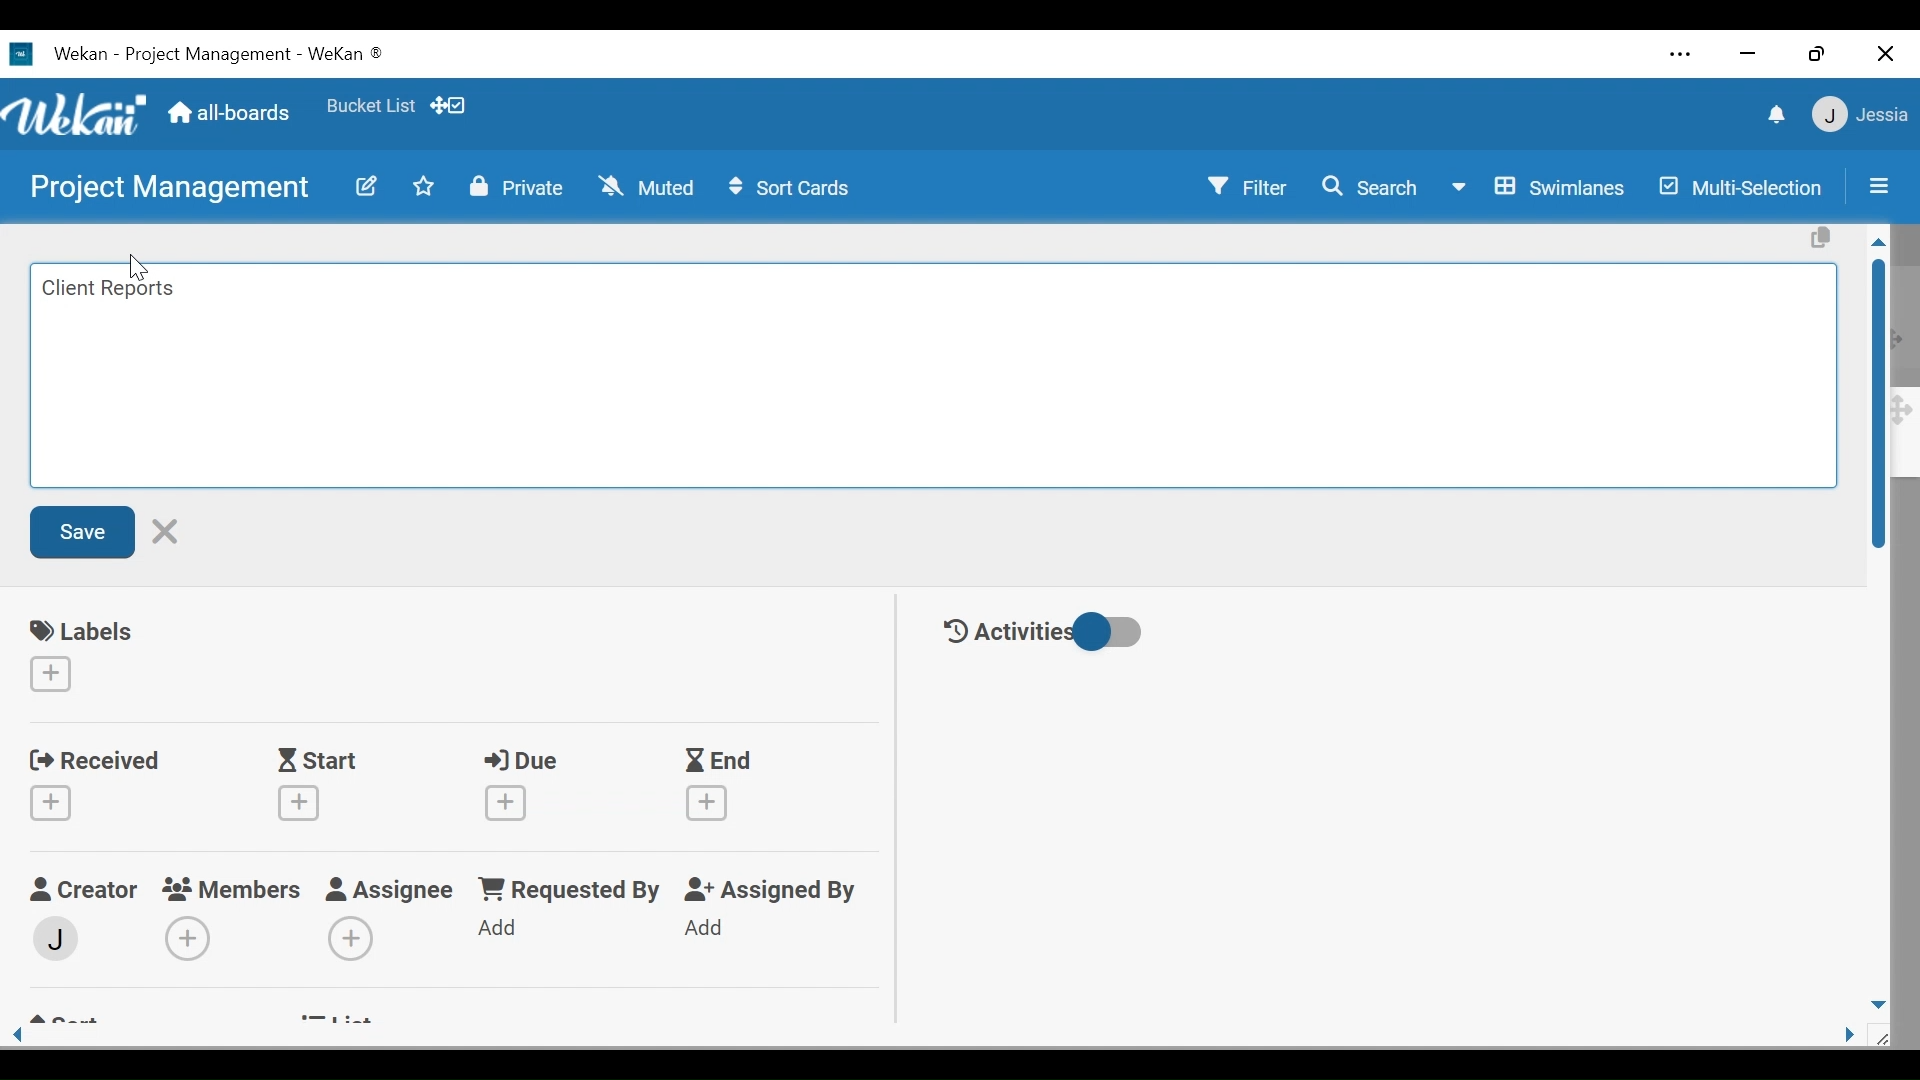  What do you see at coordinates (1007, 631) in the screenshot?
I see `Activities` at bounding box center [1007, 631].